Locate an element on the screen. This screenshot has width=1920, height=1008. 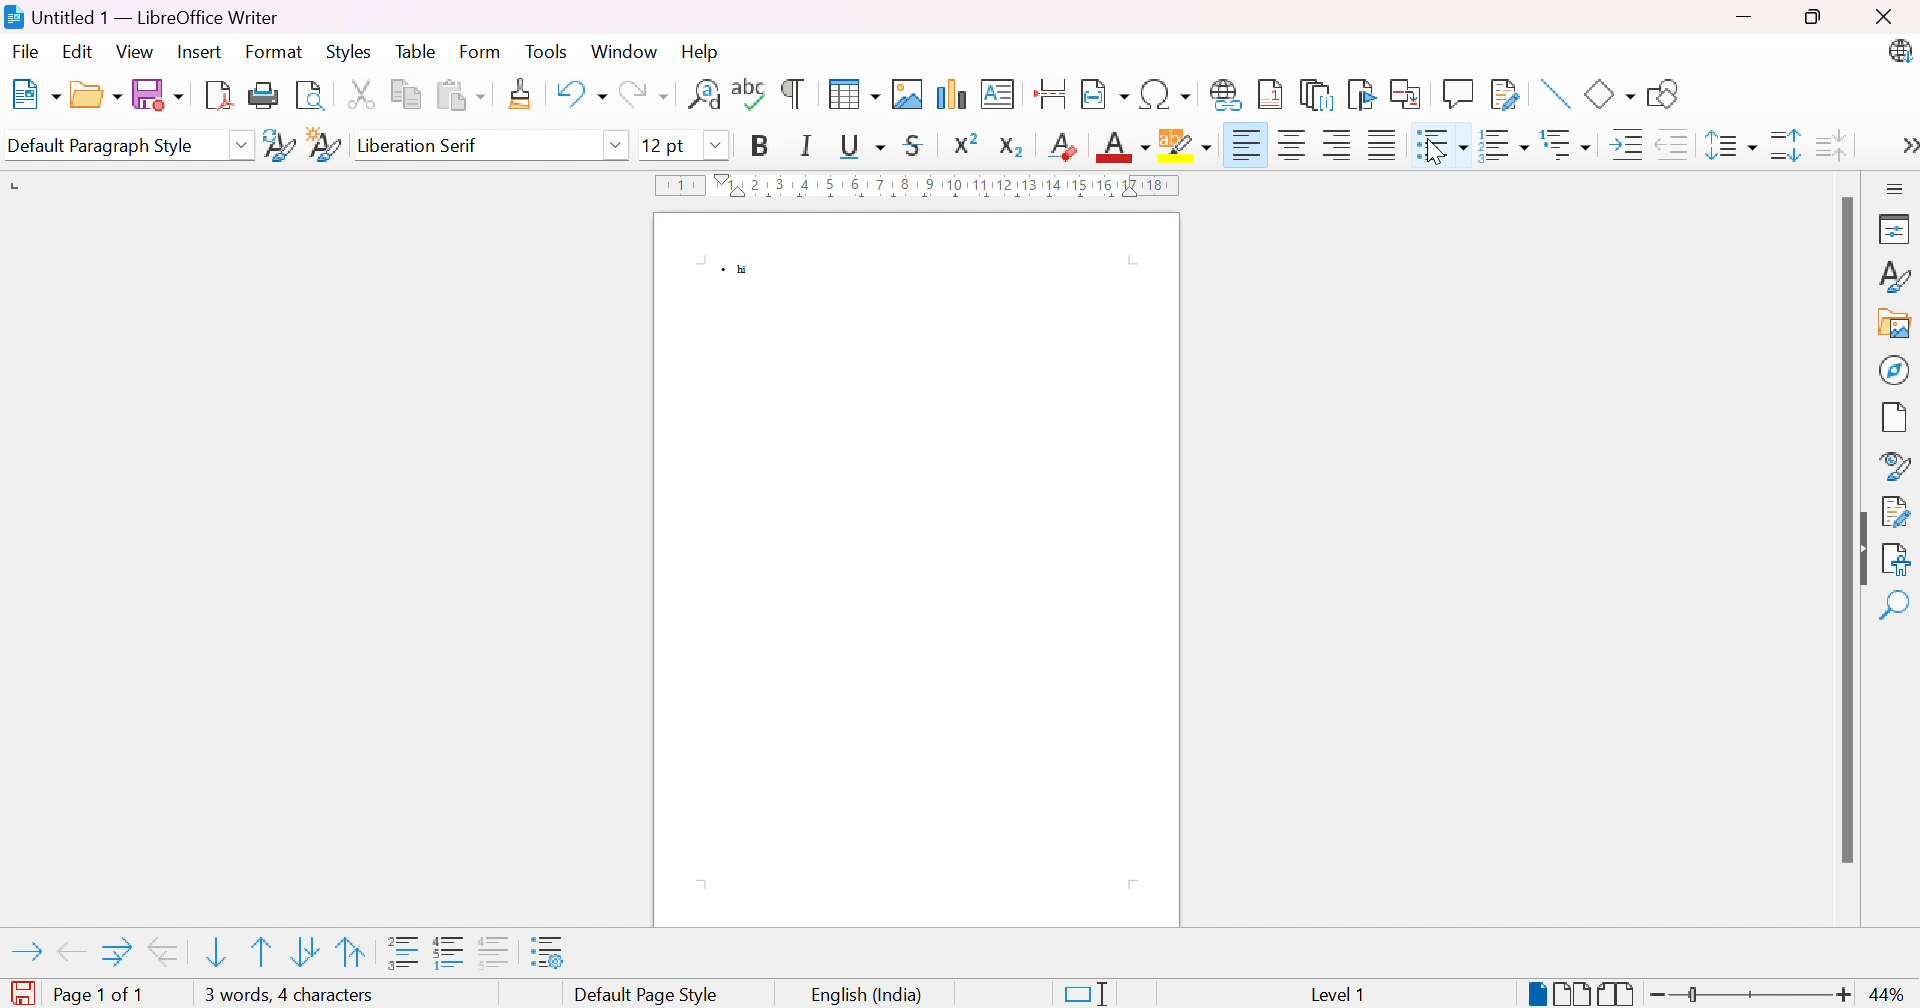
Bullets and numbering is located at coordinates (550, 952).